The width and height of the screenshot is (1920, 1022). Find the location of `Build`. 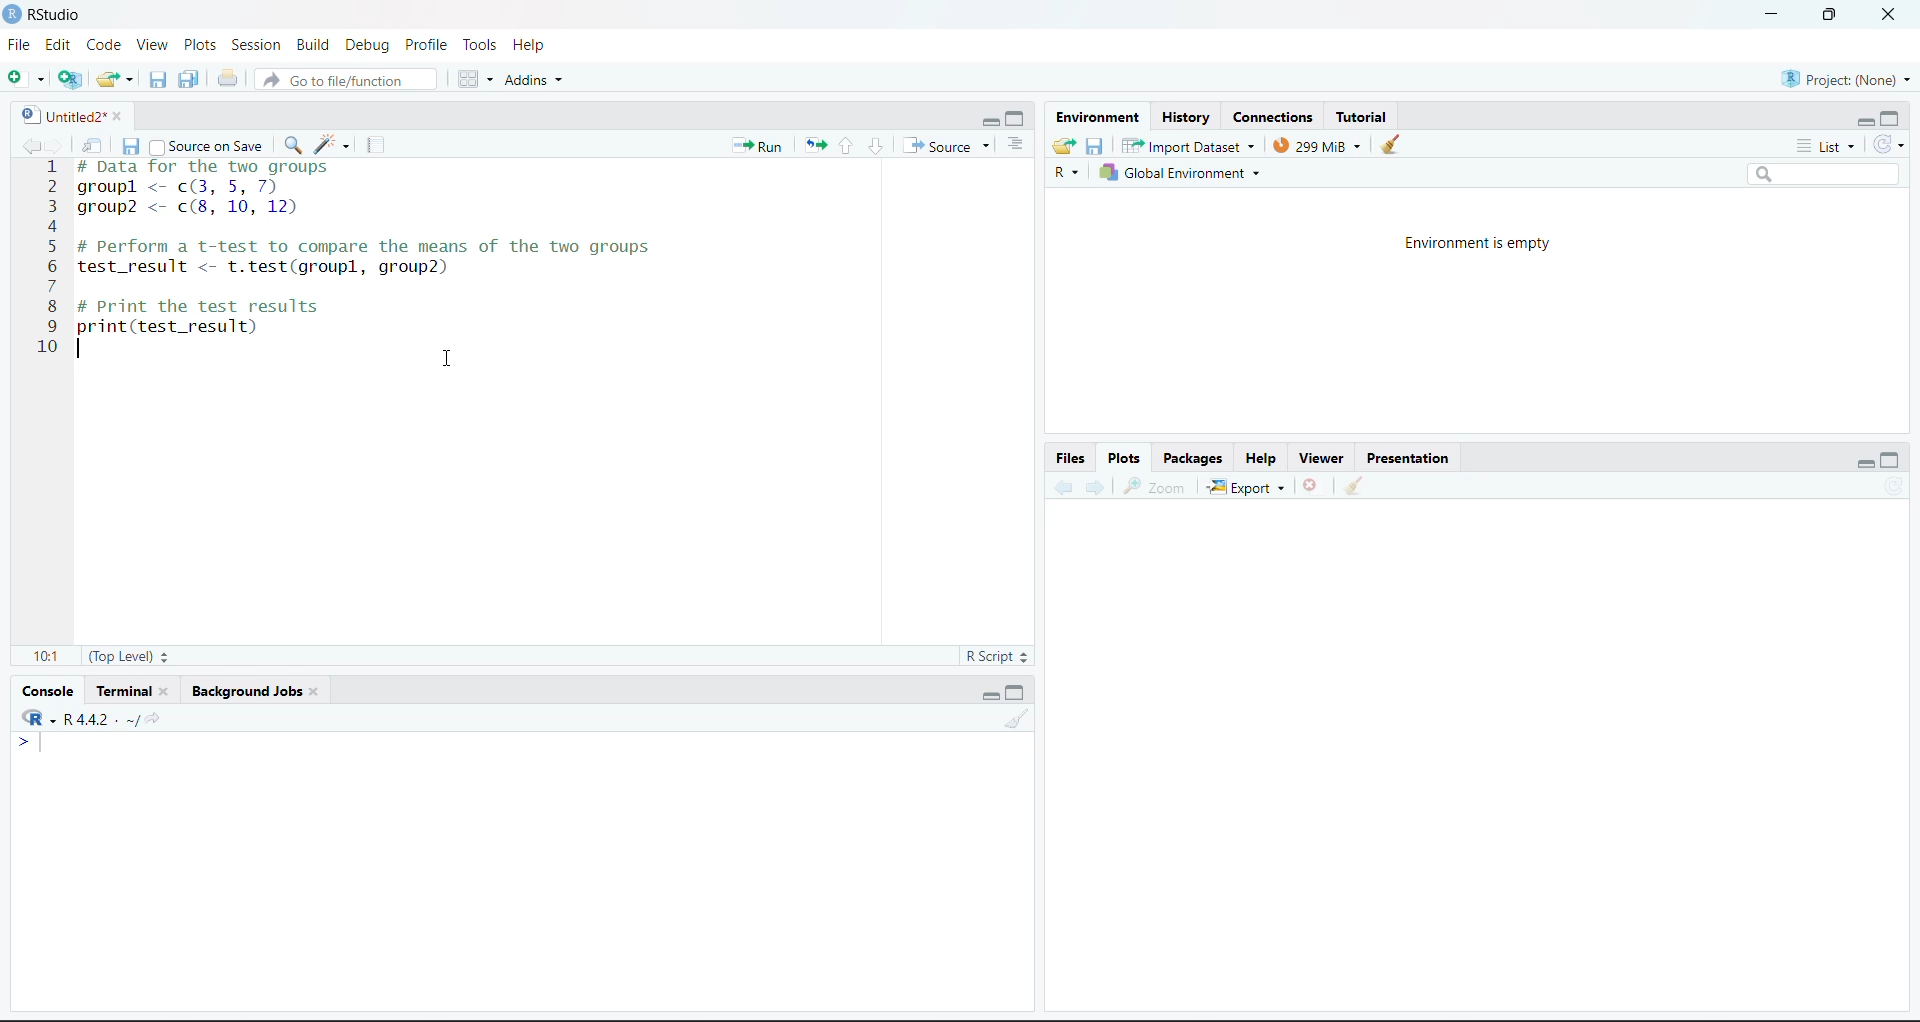

Build is located at coordinates (313, 45).